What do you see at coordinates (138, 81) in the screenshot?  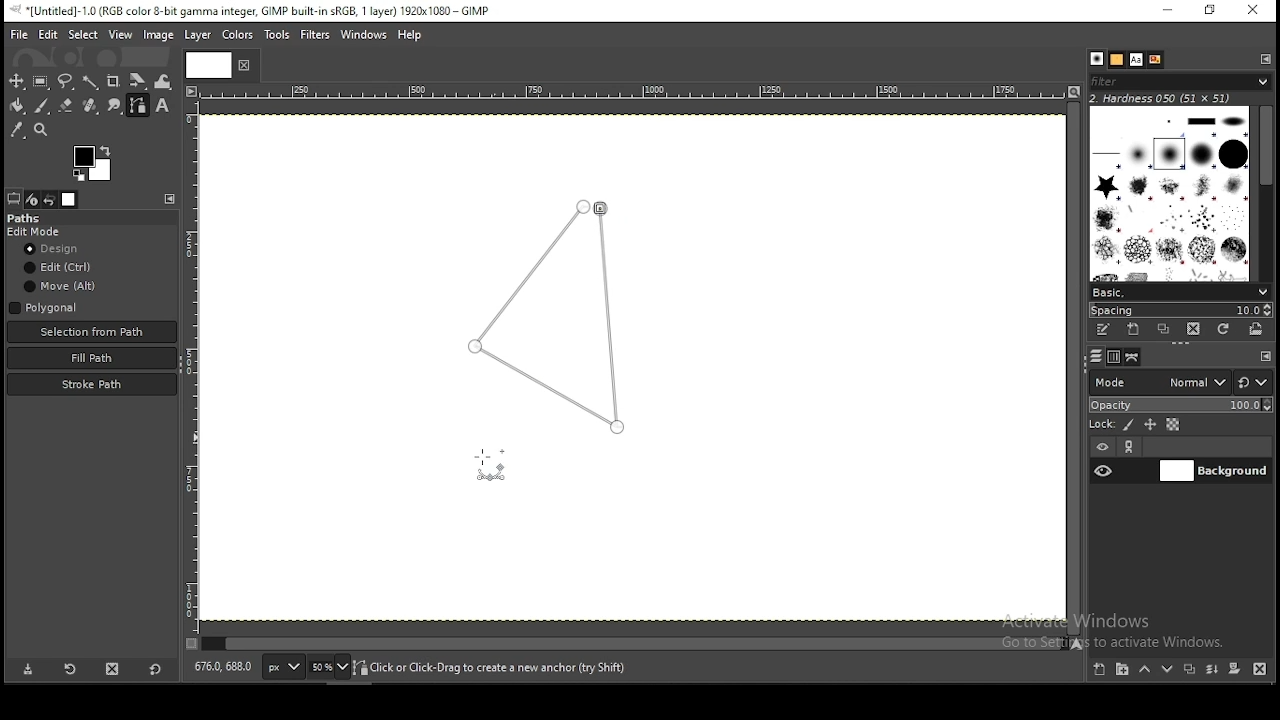 I see `shear tool` at bounding box center [138, 81].